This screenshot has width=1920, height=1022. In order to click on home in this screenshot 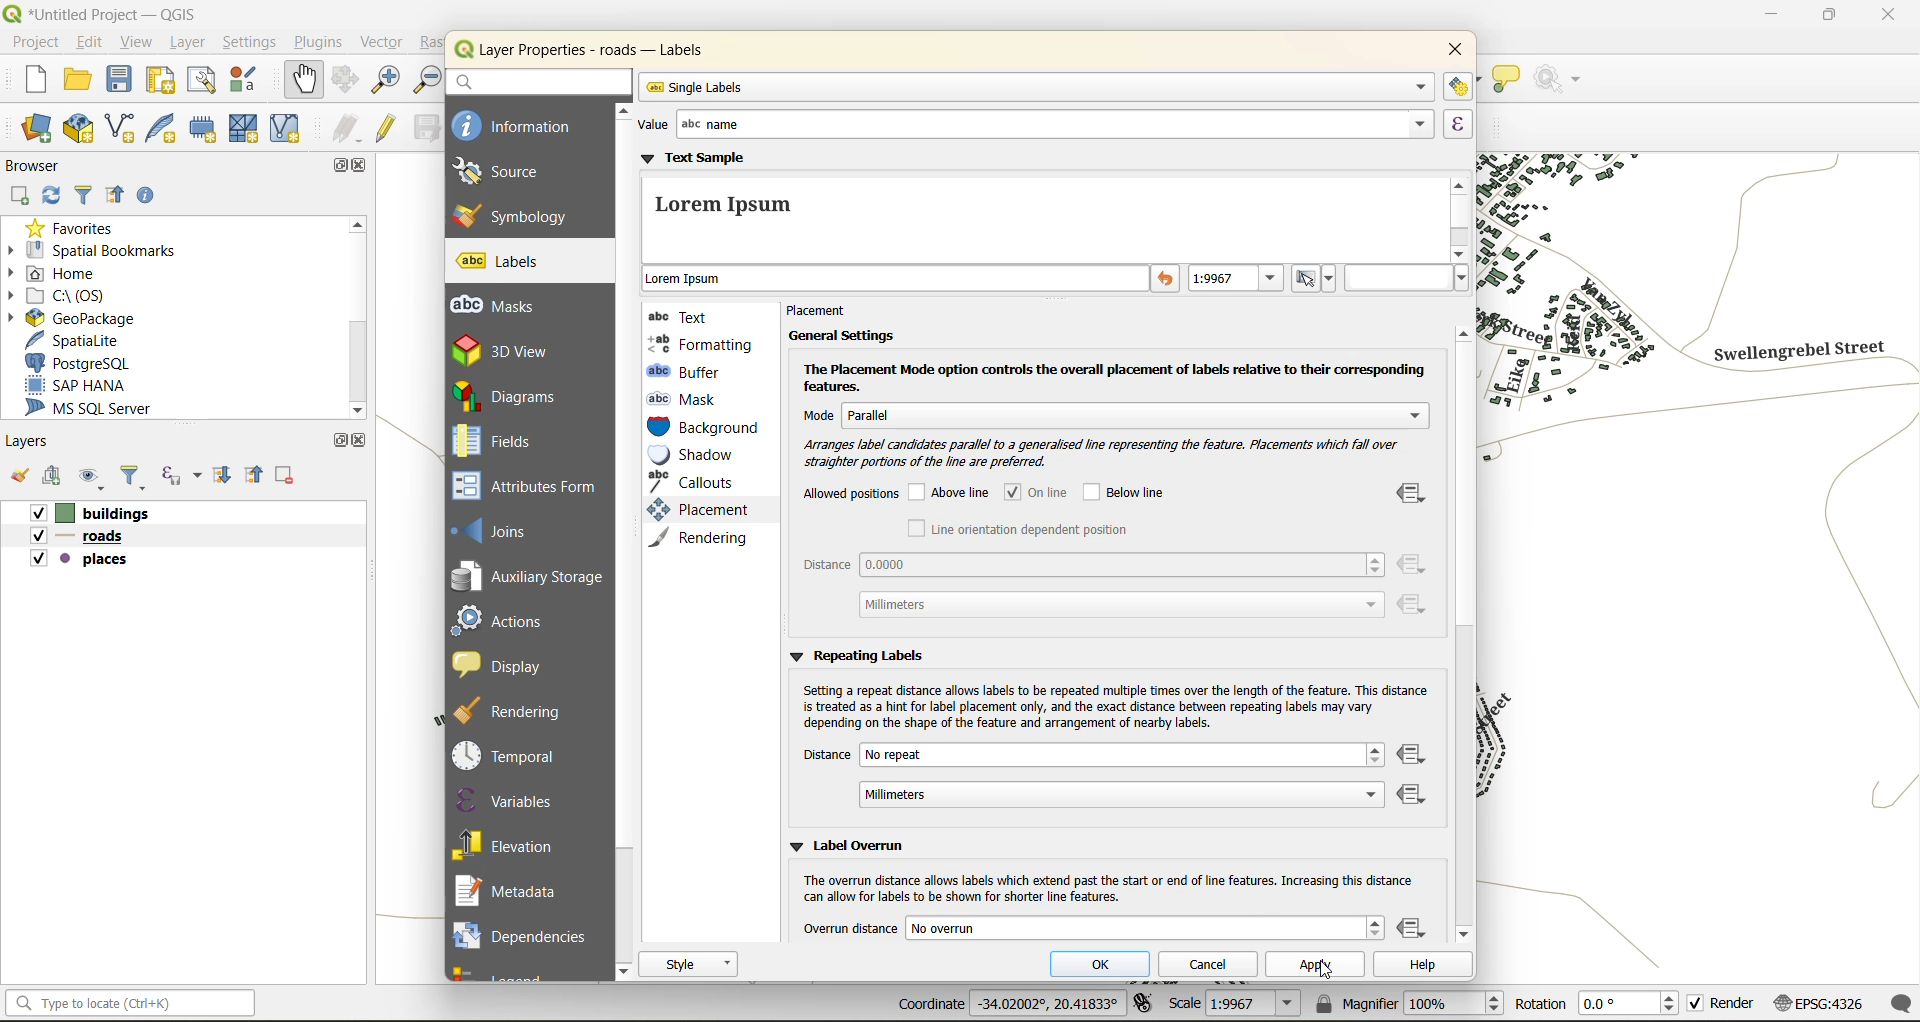, I will do `click(64, 273)`.